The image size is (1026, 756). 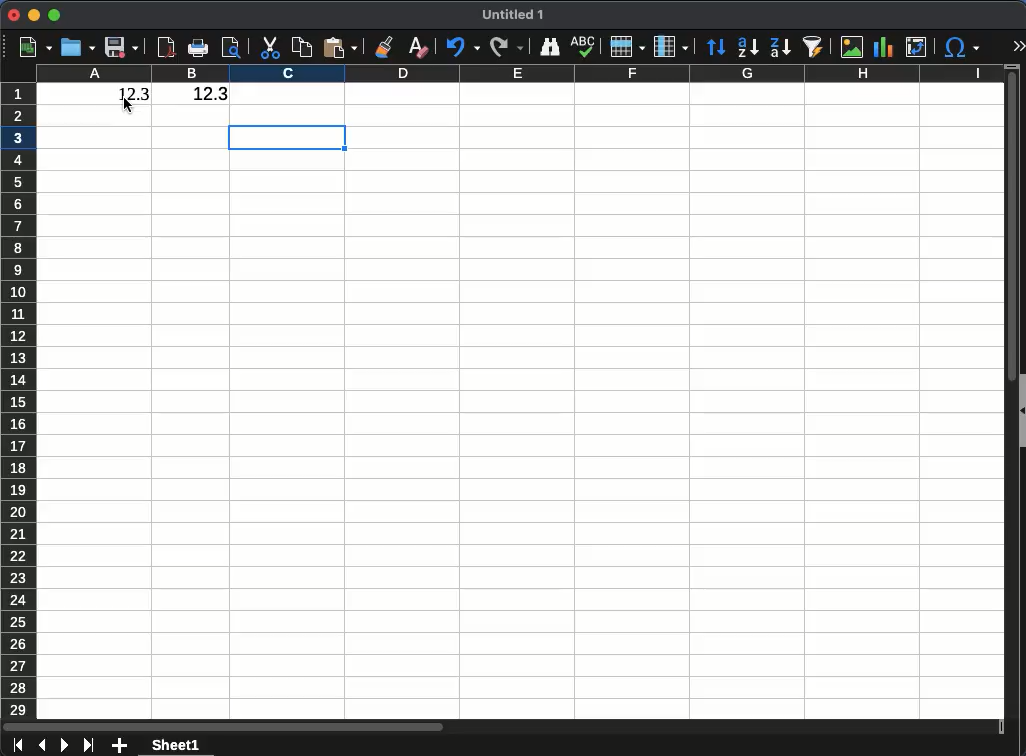 What do you see at coordinates (886, 47) in the screenshot?
I see `chart` at bounding box center [886, 47].